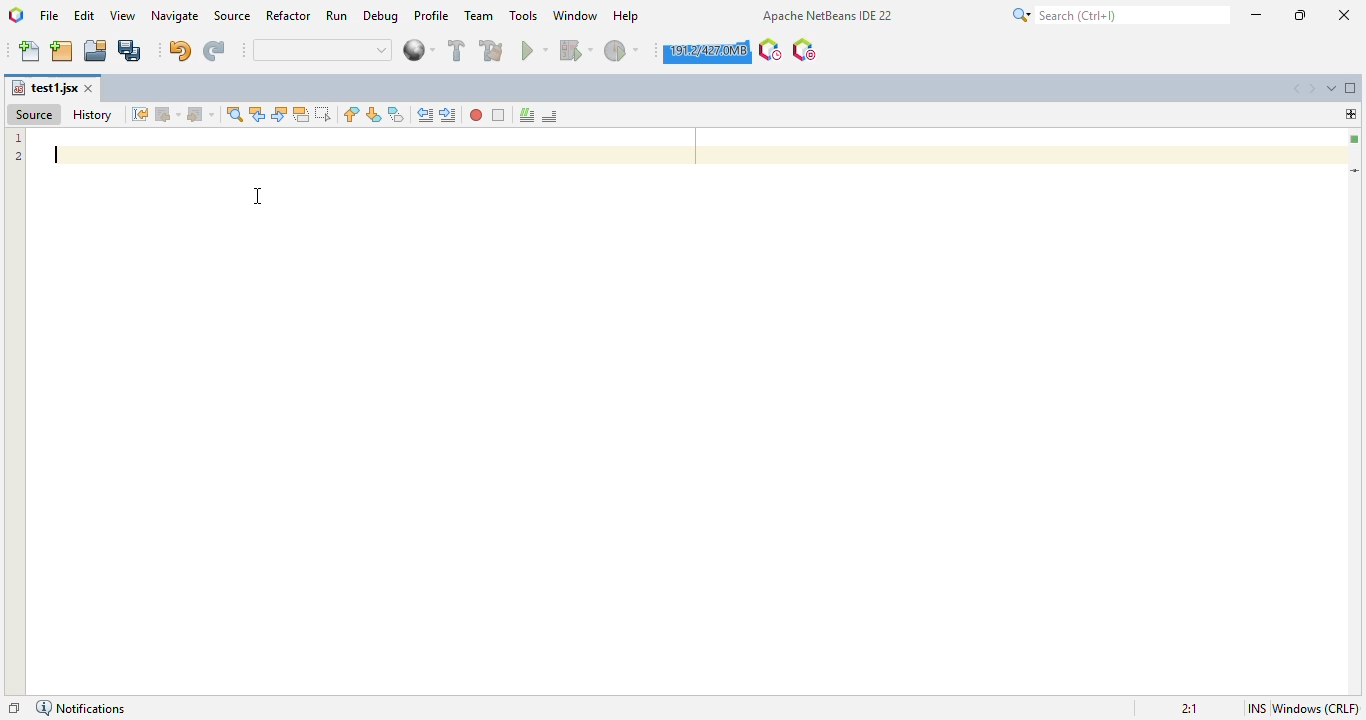 Image resolution: width=1366 pixels, height=720 pixels. Describe the element at coordinates (549, 116) in the screenshot. I see `uncomment` at that location.